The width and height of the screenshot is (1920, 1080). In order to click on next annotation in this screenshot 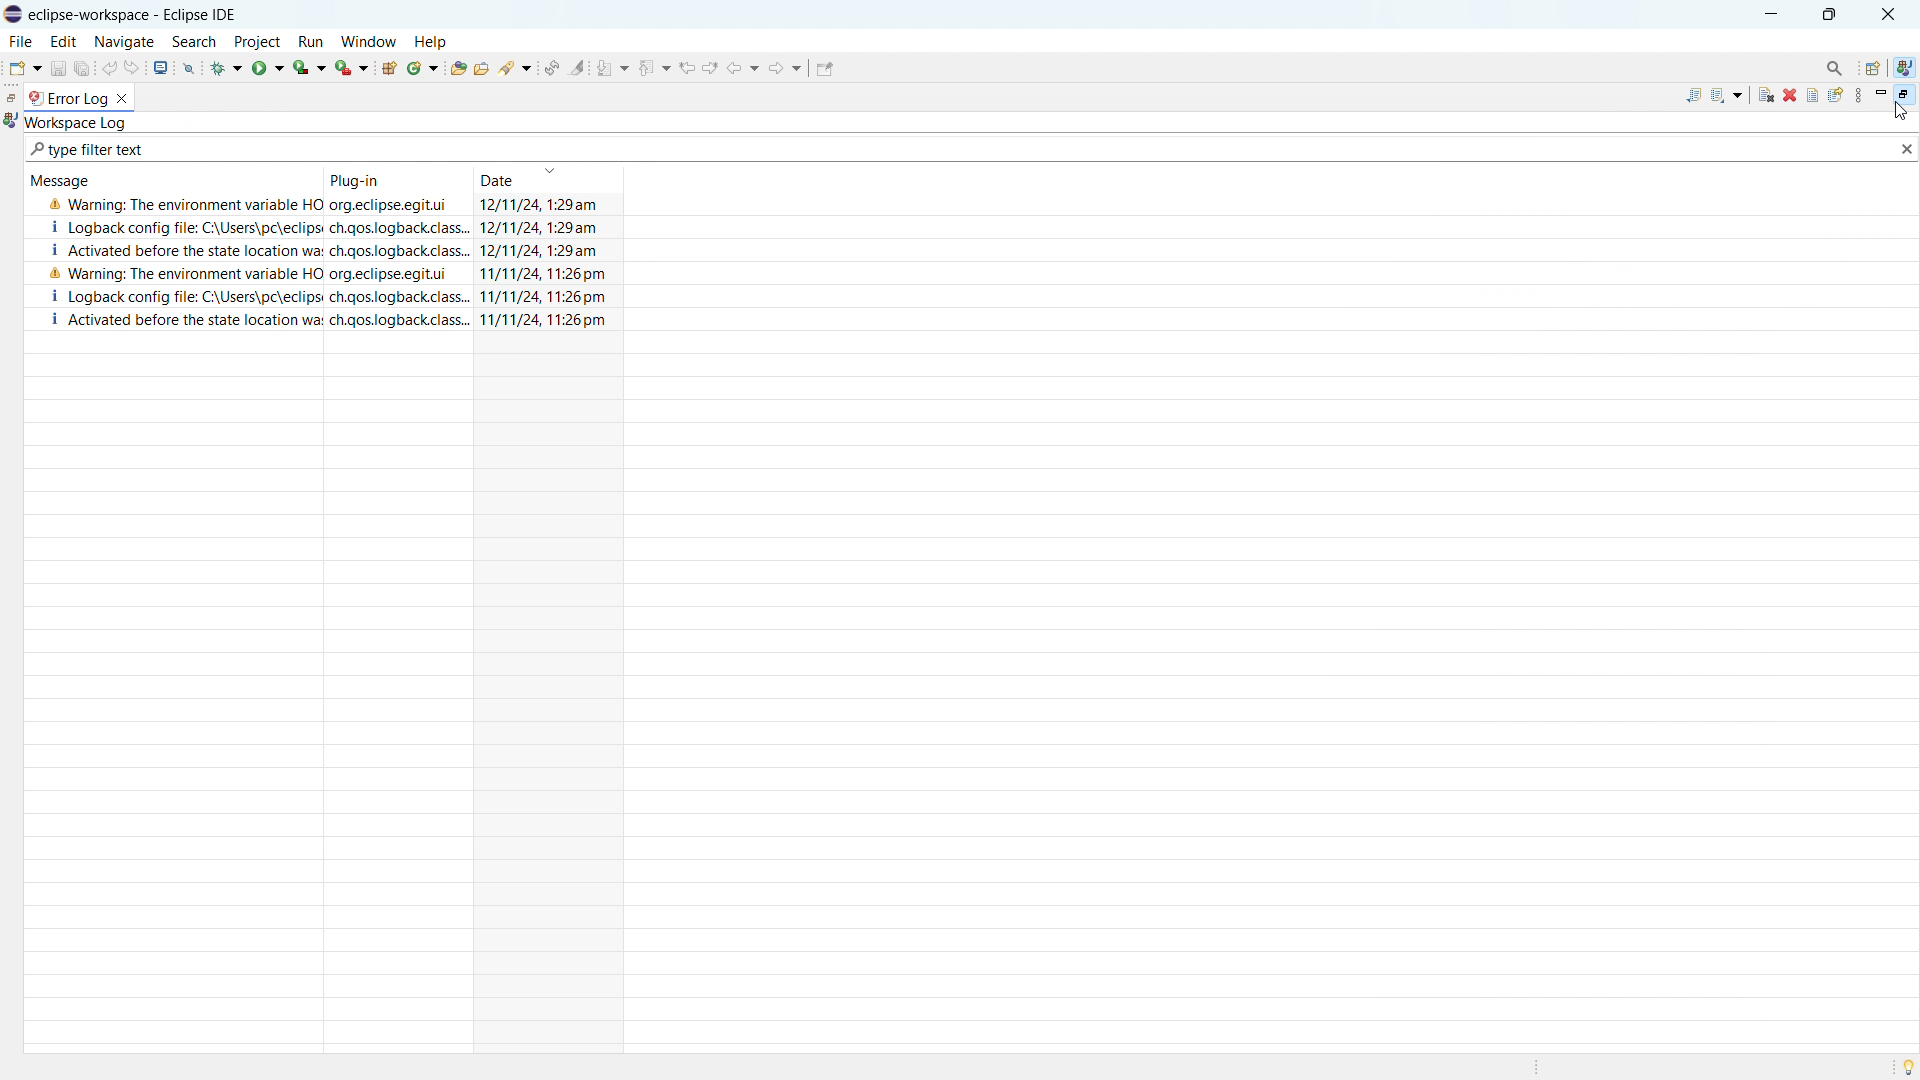, I will do `click(615, 67)`.